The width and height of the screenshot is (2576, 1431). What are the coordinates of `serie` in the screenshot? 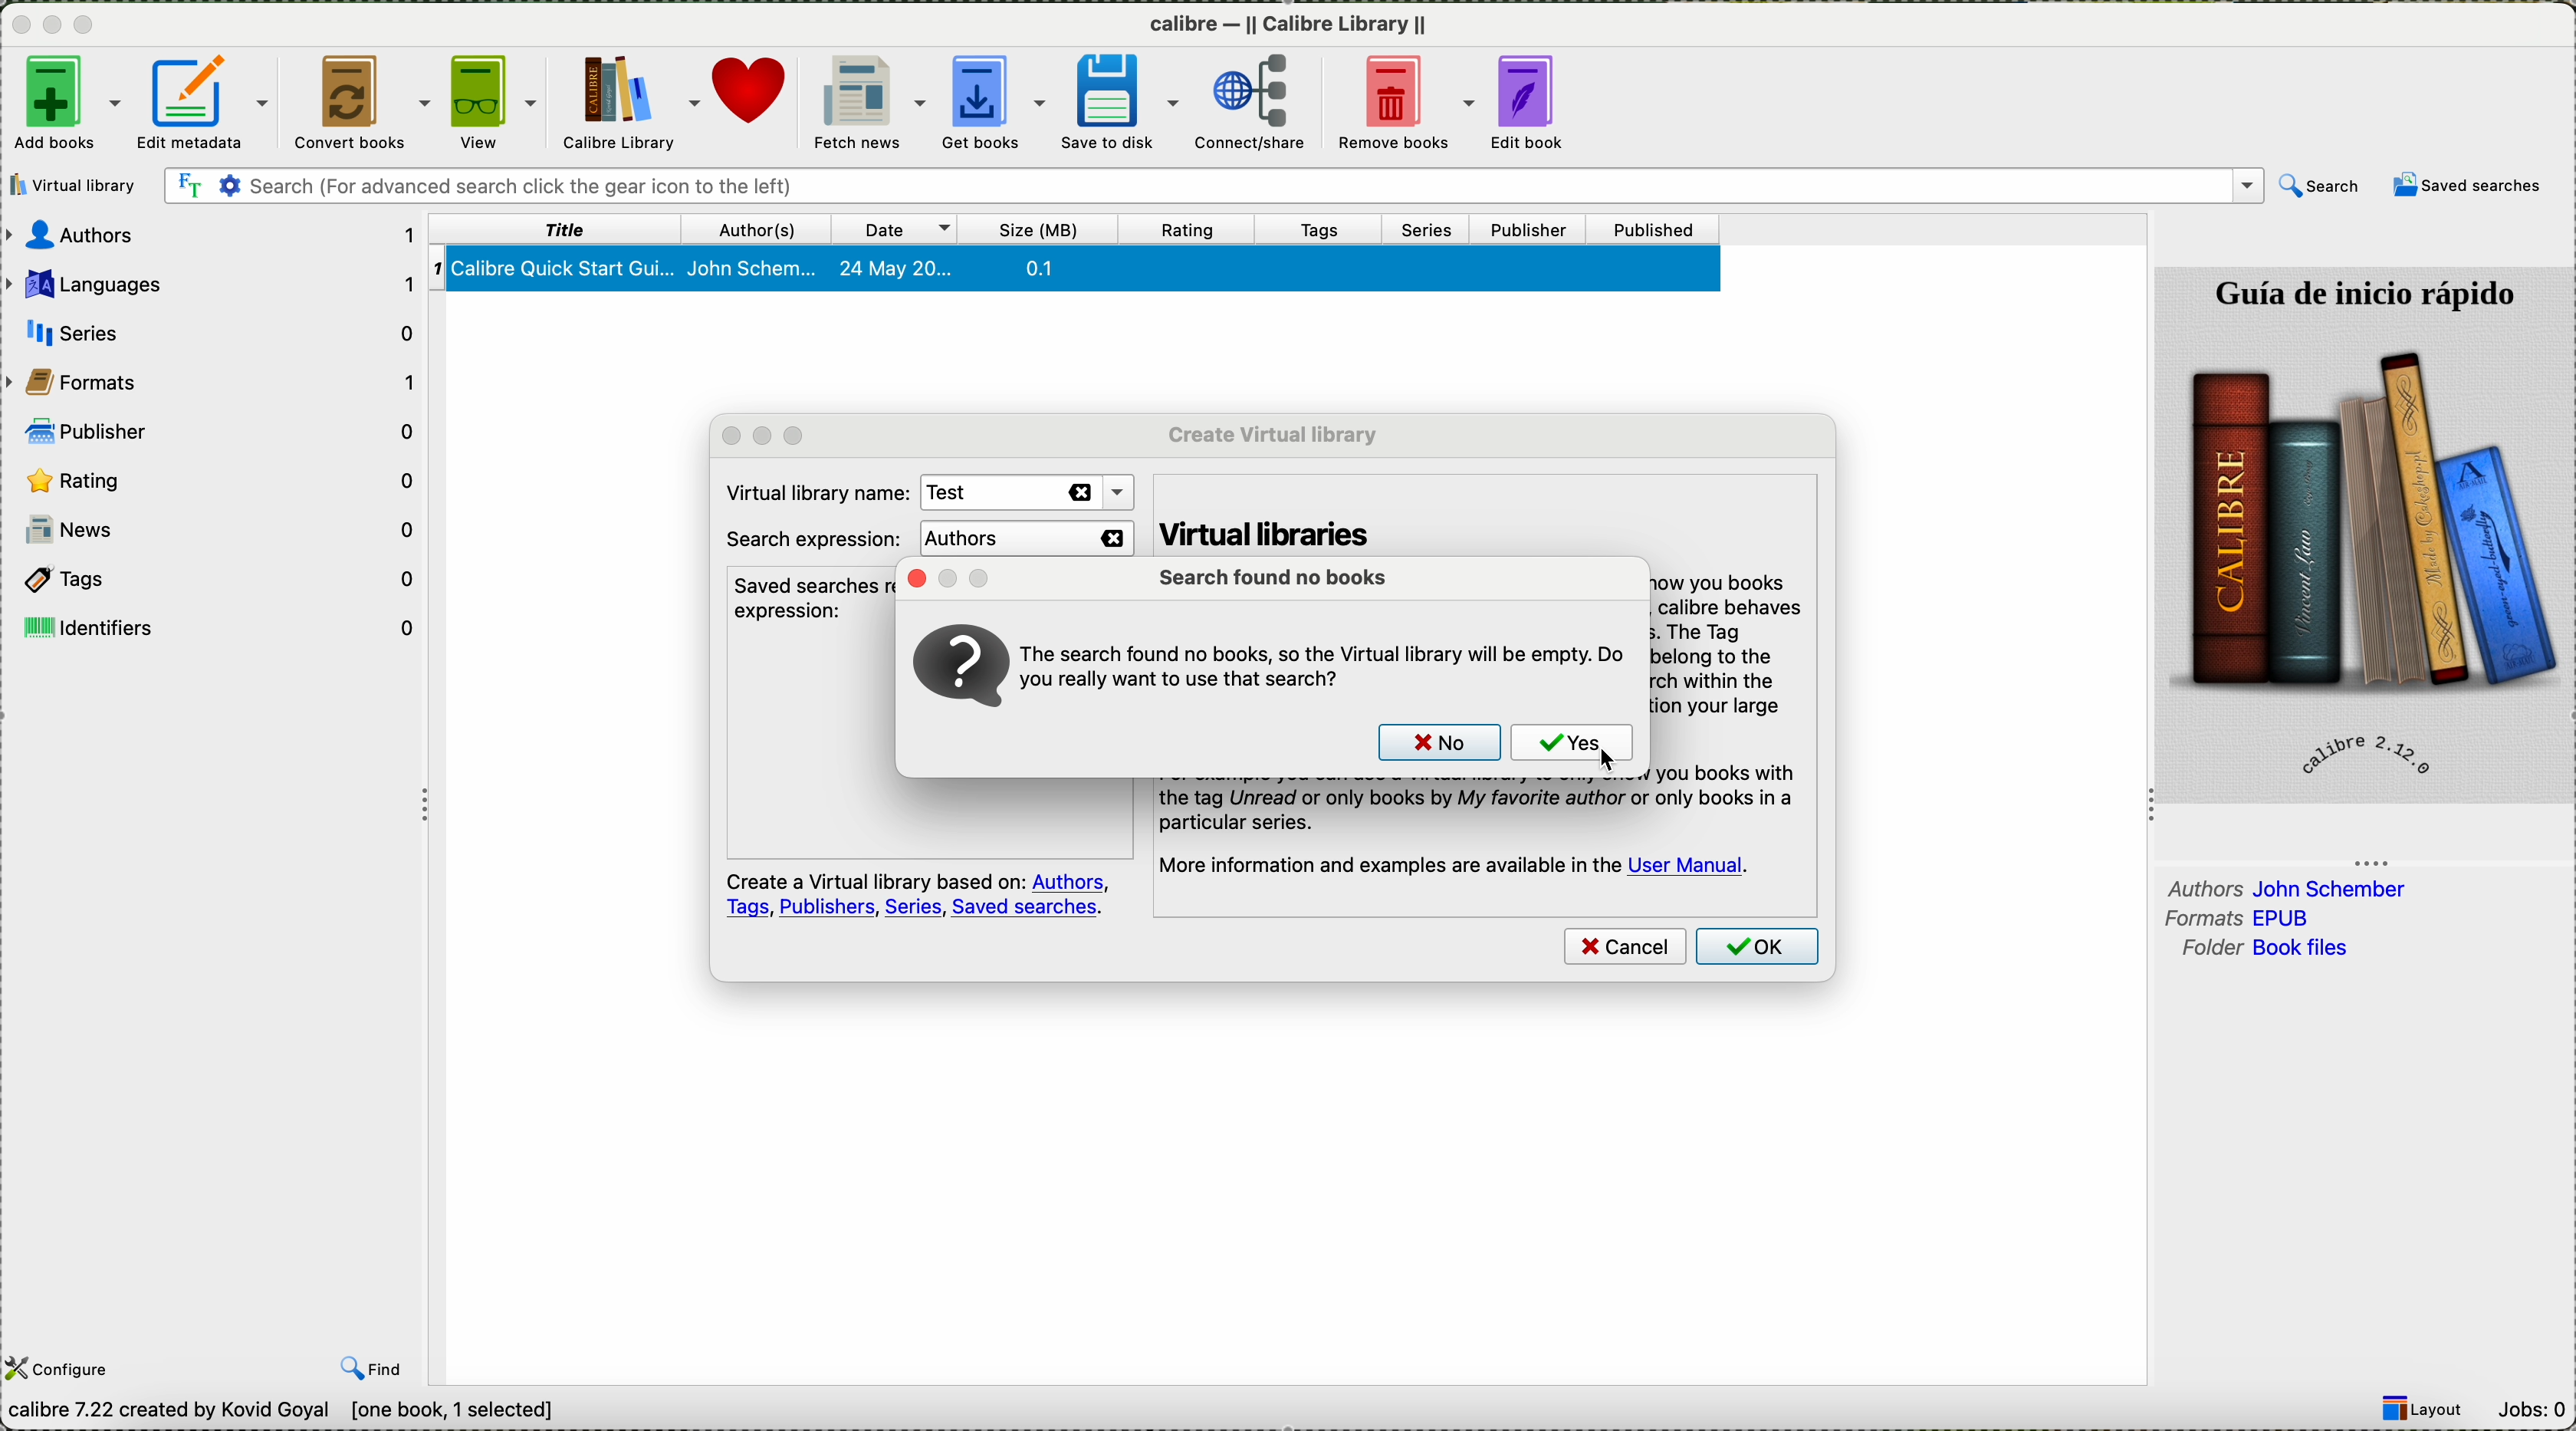 It's located at (217, 329).